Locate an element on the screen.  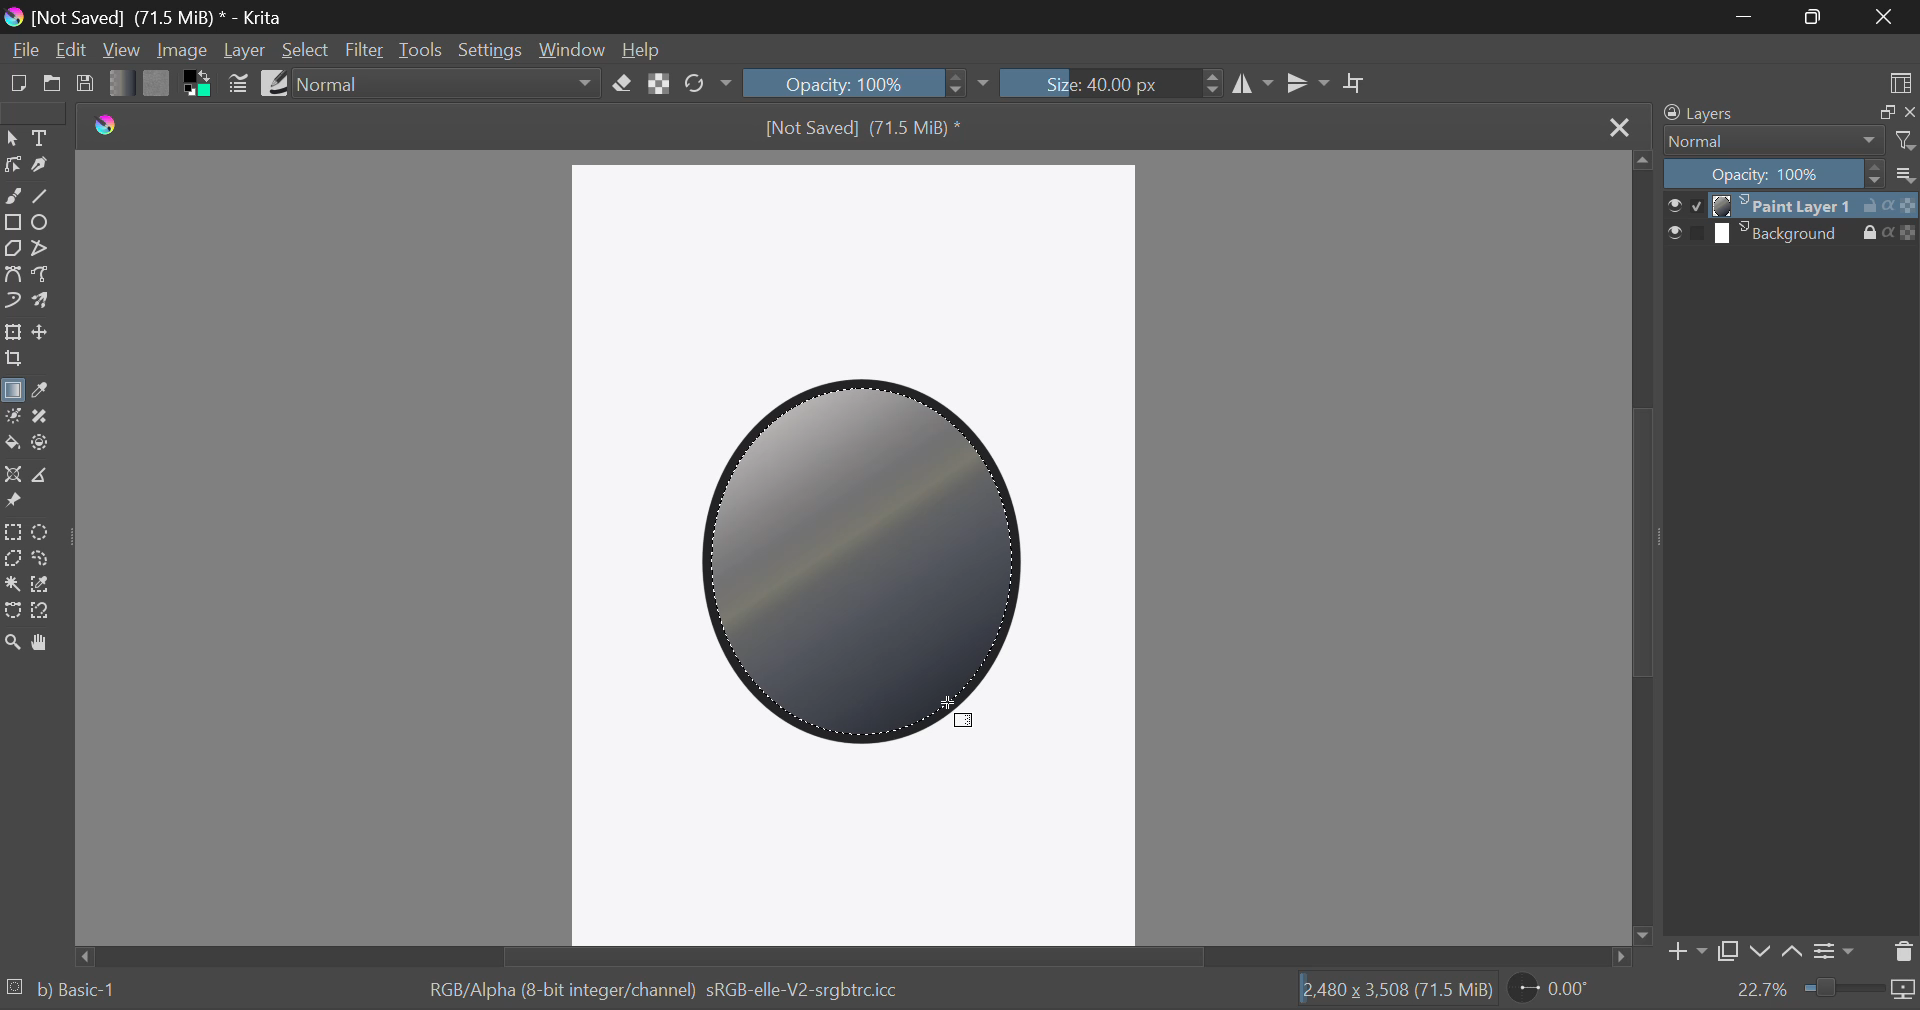
Freehand Path Tool is located at coordinates (44, 276).